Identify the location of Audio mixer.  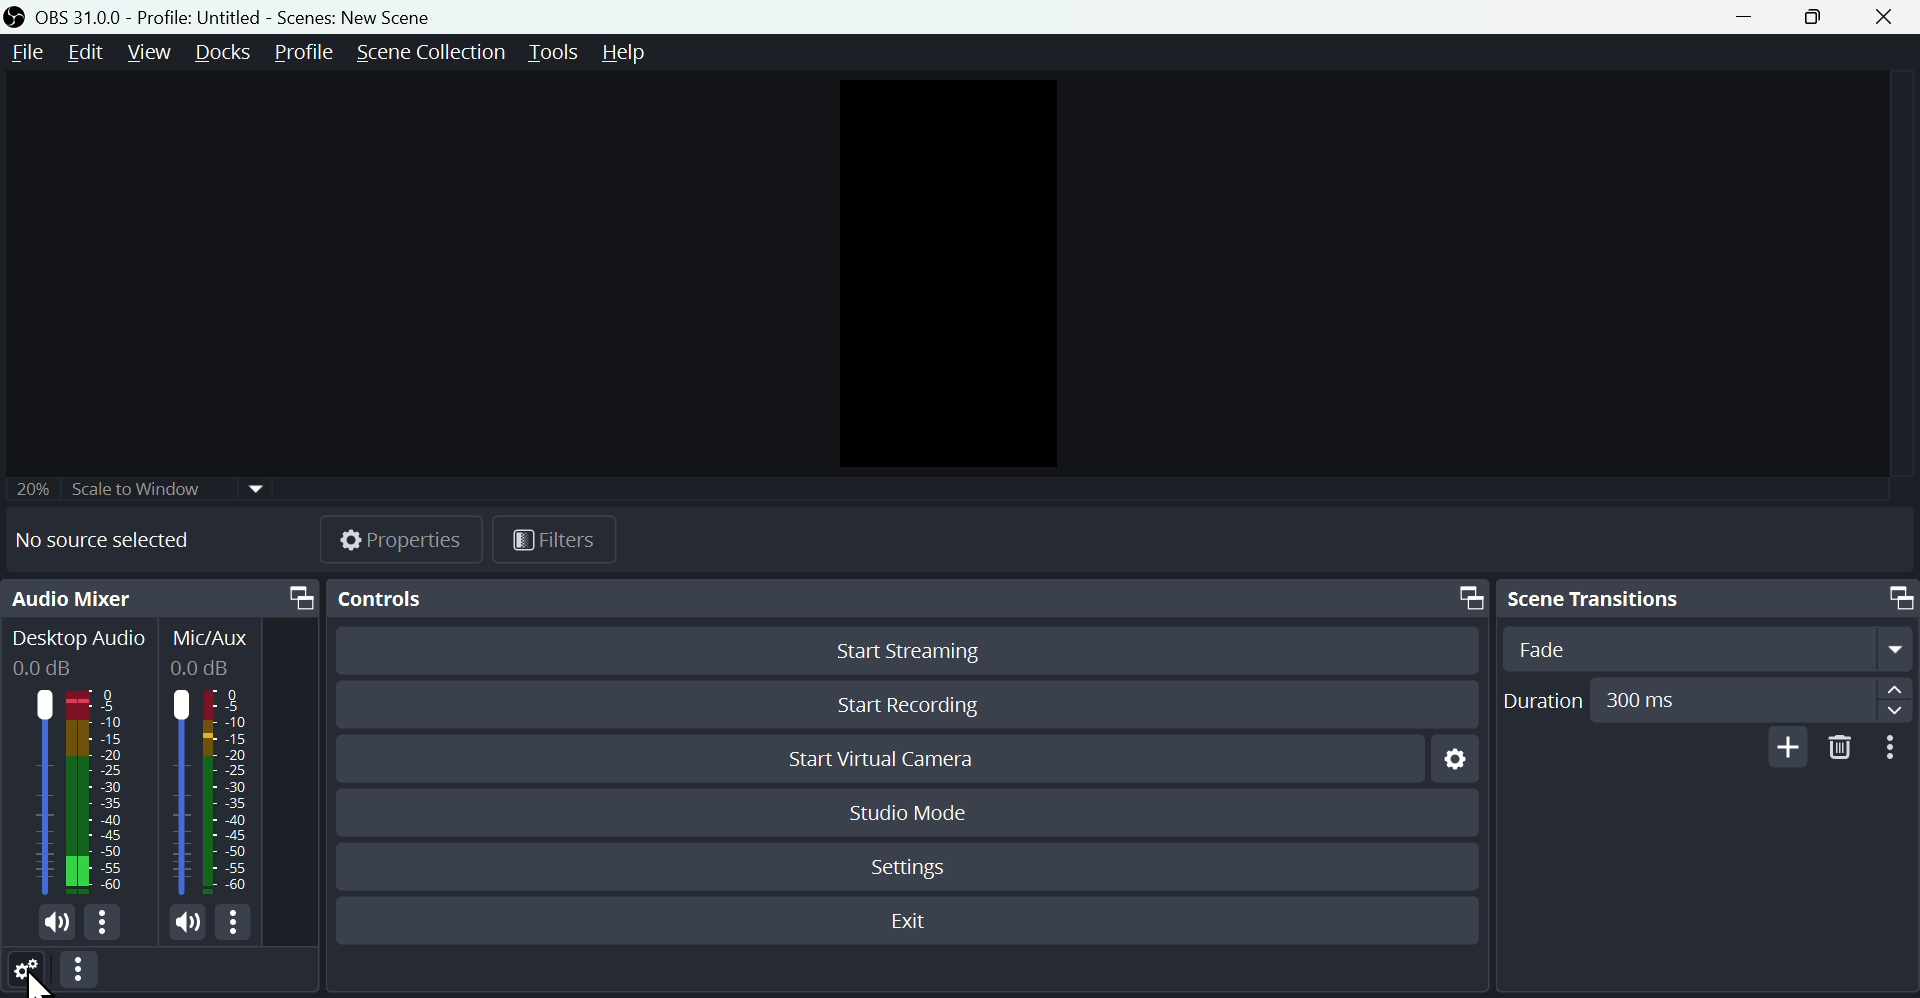
(161, 593).